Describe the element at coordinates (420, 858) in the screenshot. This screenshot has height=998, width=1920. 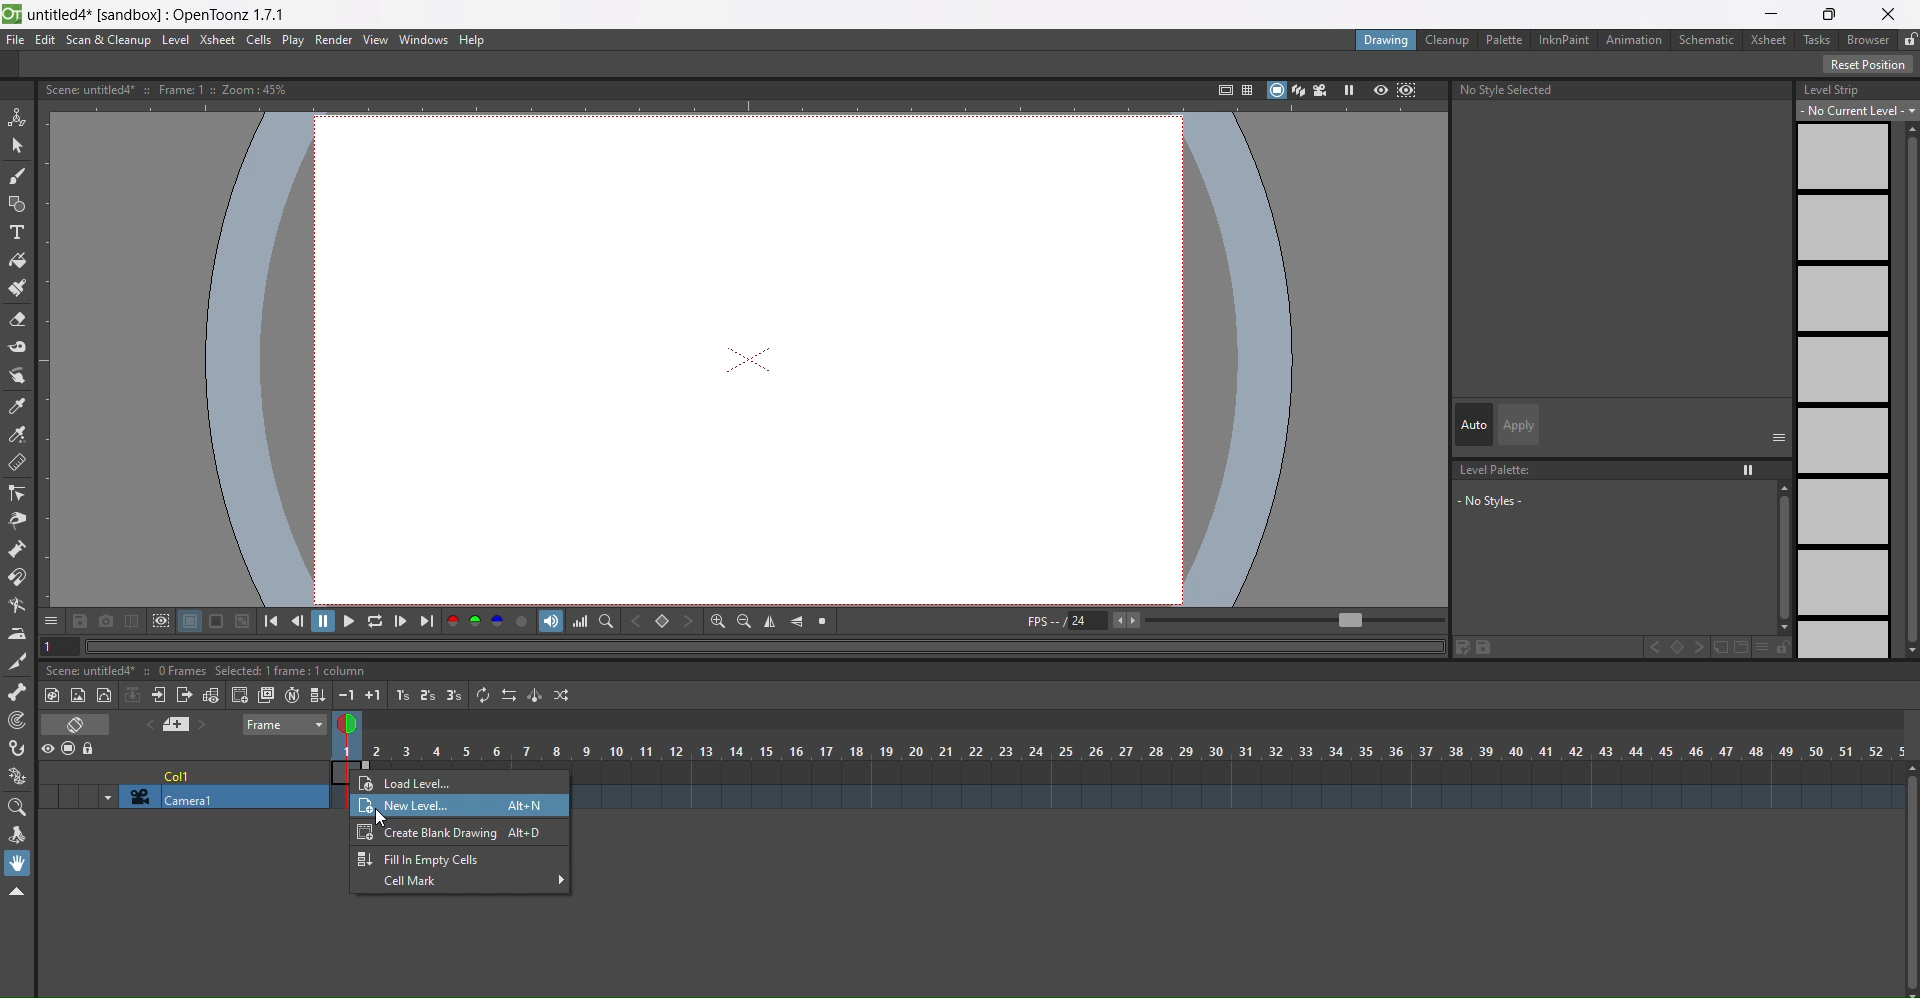
I see `fill in empty cells` at that location.